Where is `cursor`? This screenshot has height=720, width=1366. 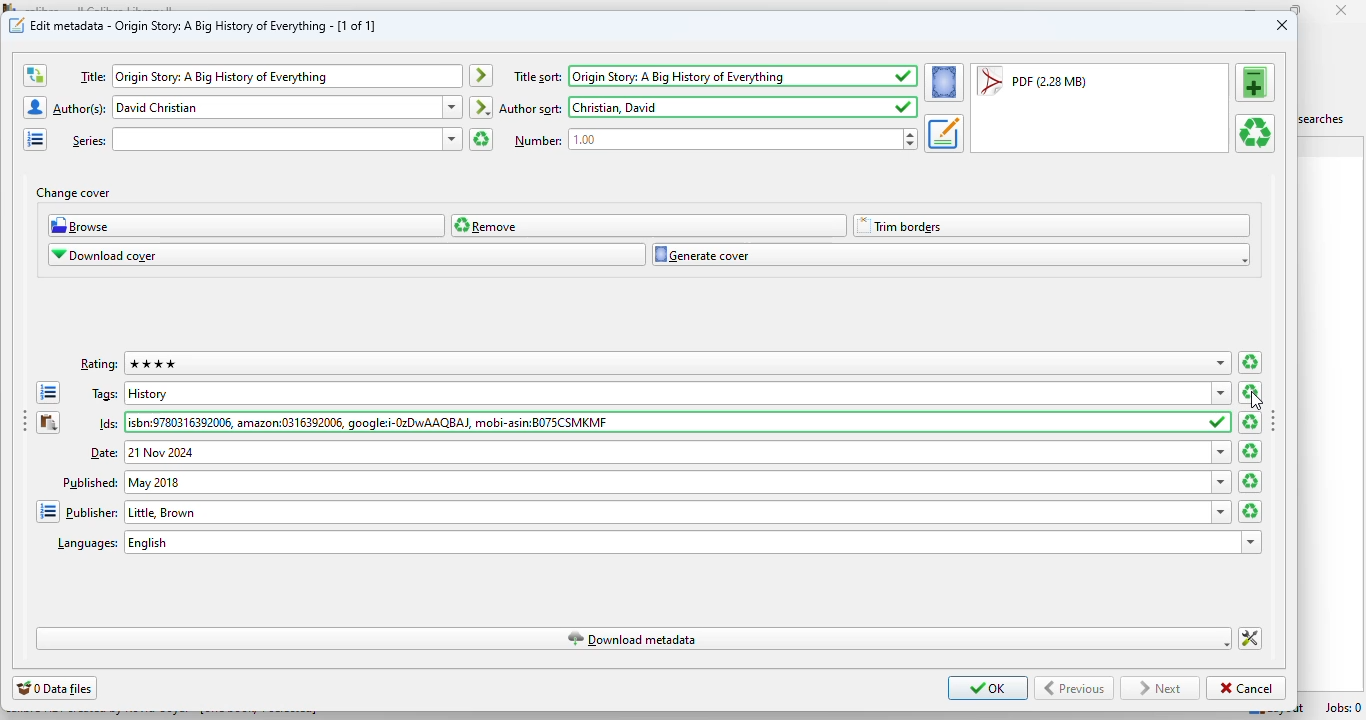
cursor is located at coordinates (1257, 402).